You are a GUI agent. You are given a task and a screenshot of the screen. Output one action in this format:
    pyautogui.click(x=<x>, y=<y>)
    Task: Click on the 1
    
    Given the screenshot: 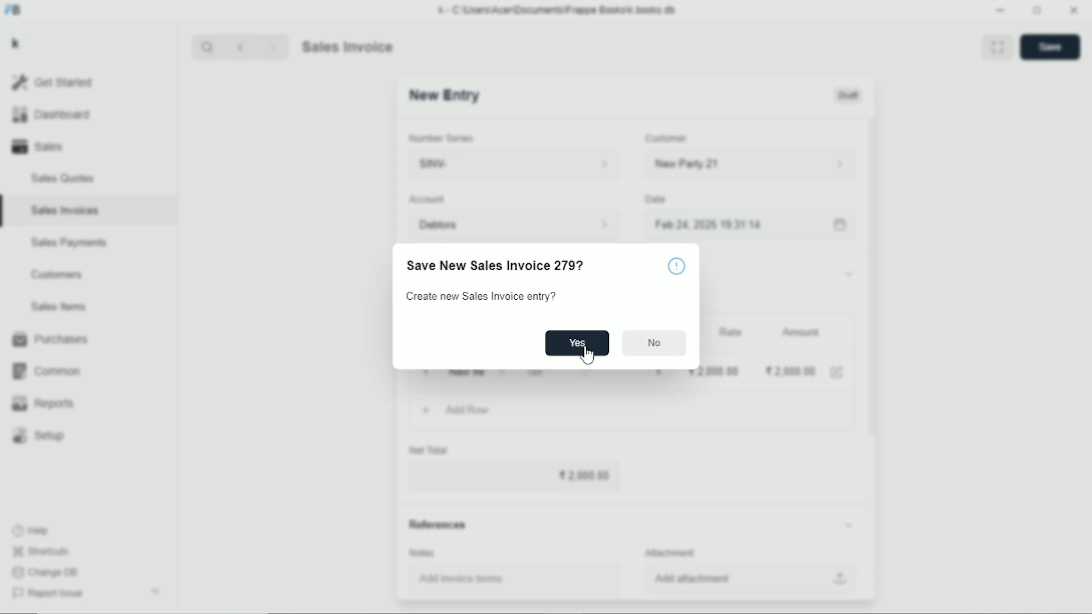 What is the action you would take?
    pyautogui.click(x=661, y=375)
    